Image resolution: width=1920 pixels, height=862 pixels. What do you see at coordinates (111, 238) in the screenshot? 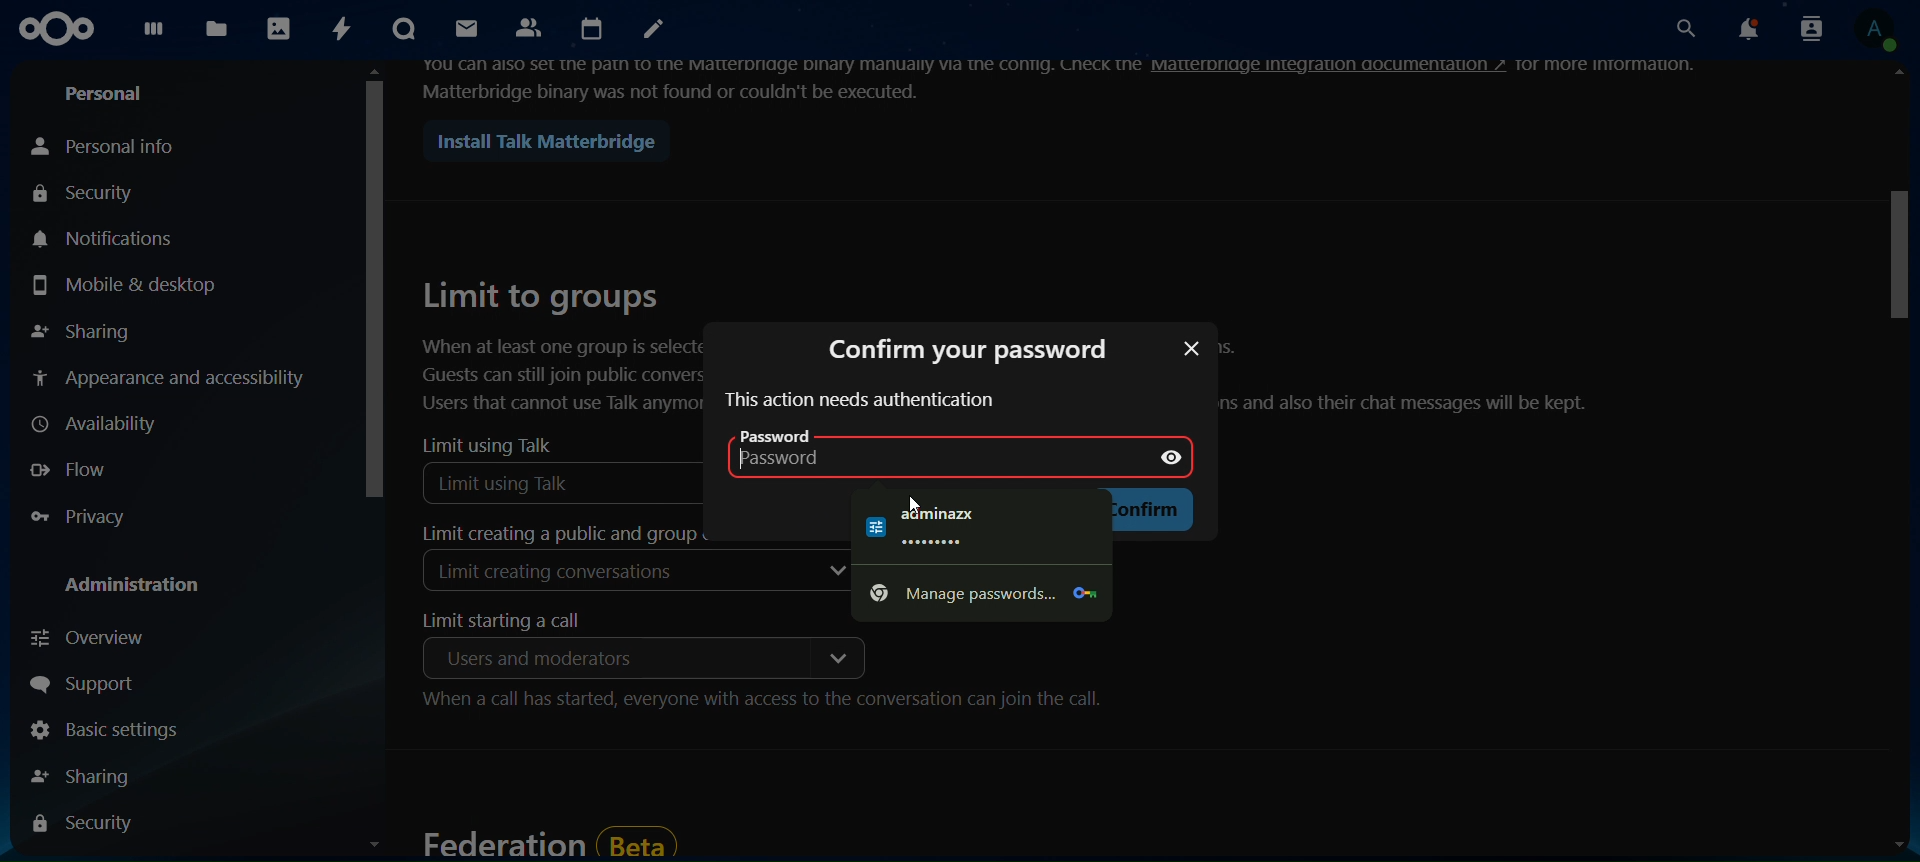
I see `notifications` at bounding box center [111, 238].